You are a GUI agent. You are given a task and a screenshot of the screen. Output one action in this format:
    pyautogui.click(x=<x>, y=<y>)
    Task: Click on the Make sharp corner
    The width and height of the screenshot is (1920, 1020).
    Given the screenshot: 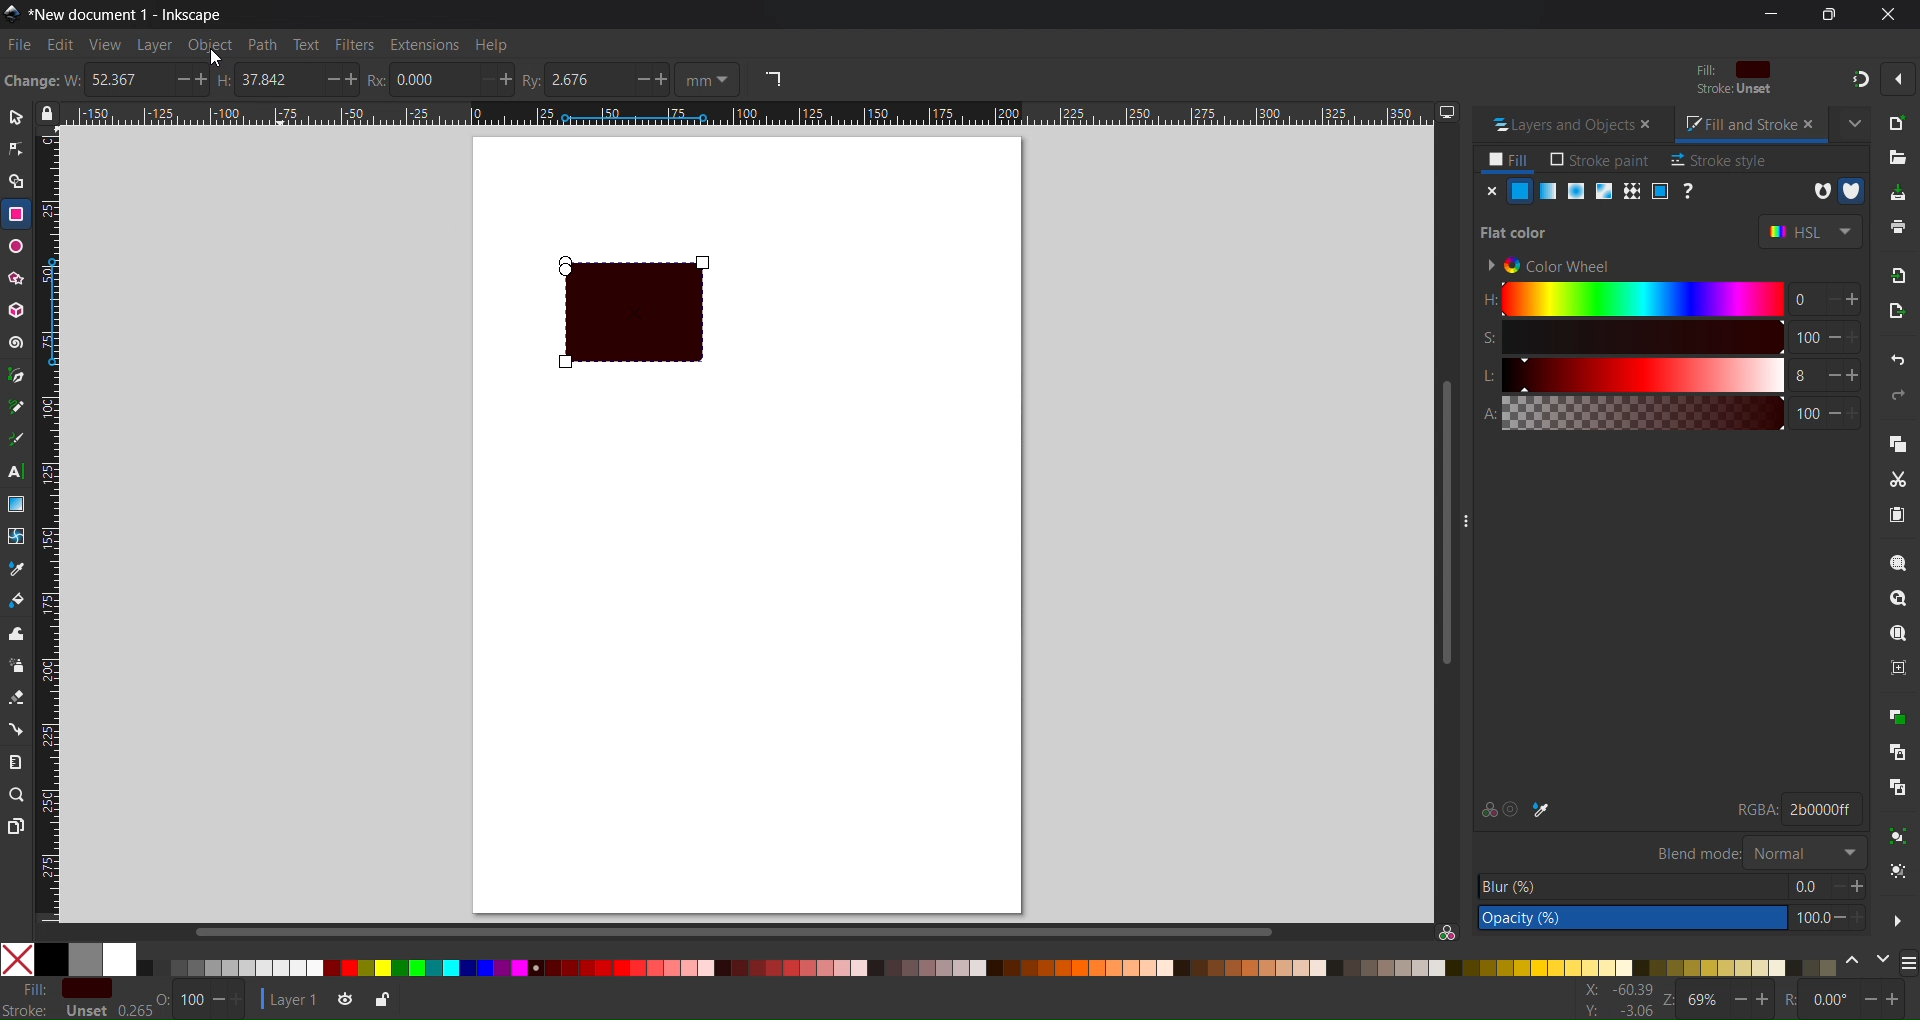 What is the action you would take?
    pyautogui.click(x=772, y=80)
    